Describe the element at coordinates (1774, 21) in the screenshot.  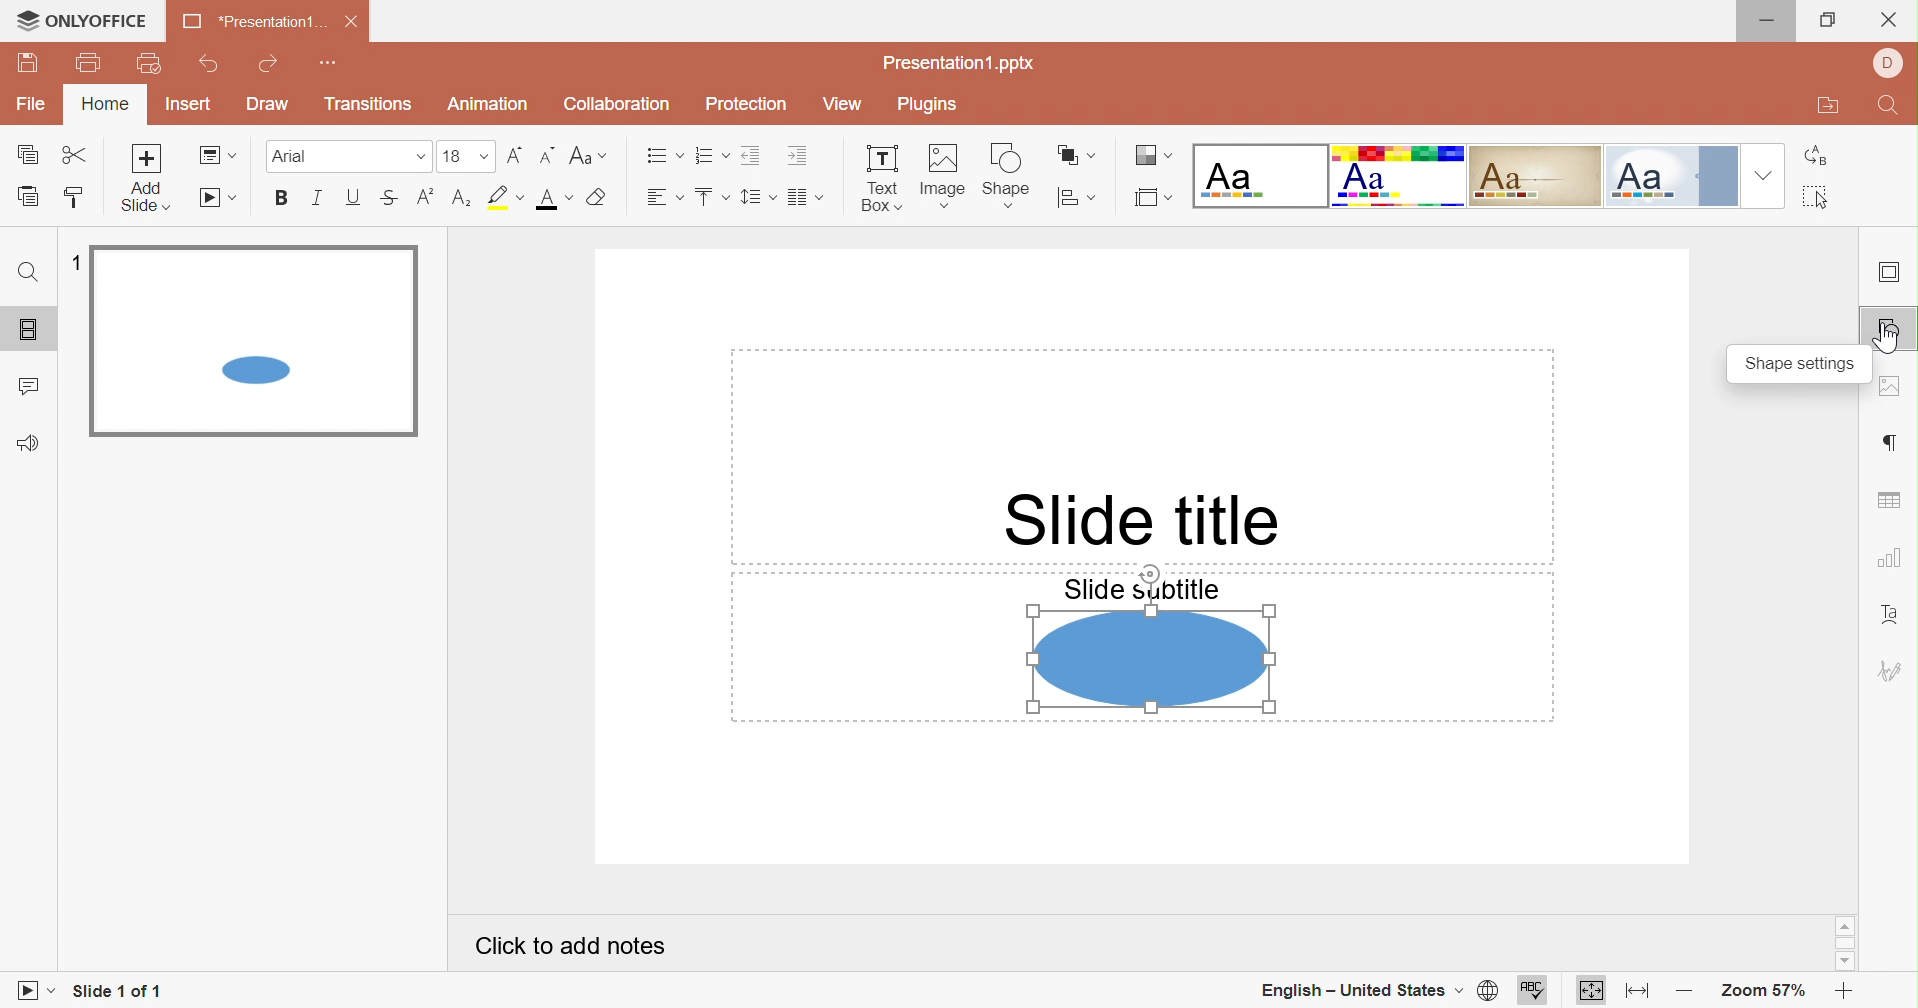
I see `Minimize` at that location.